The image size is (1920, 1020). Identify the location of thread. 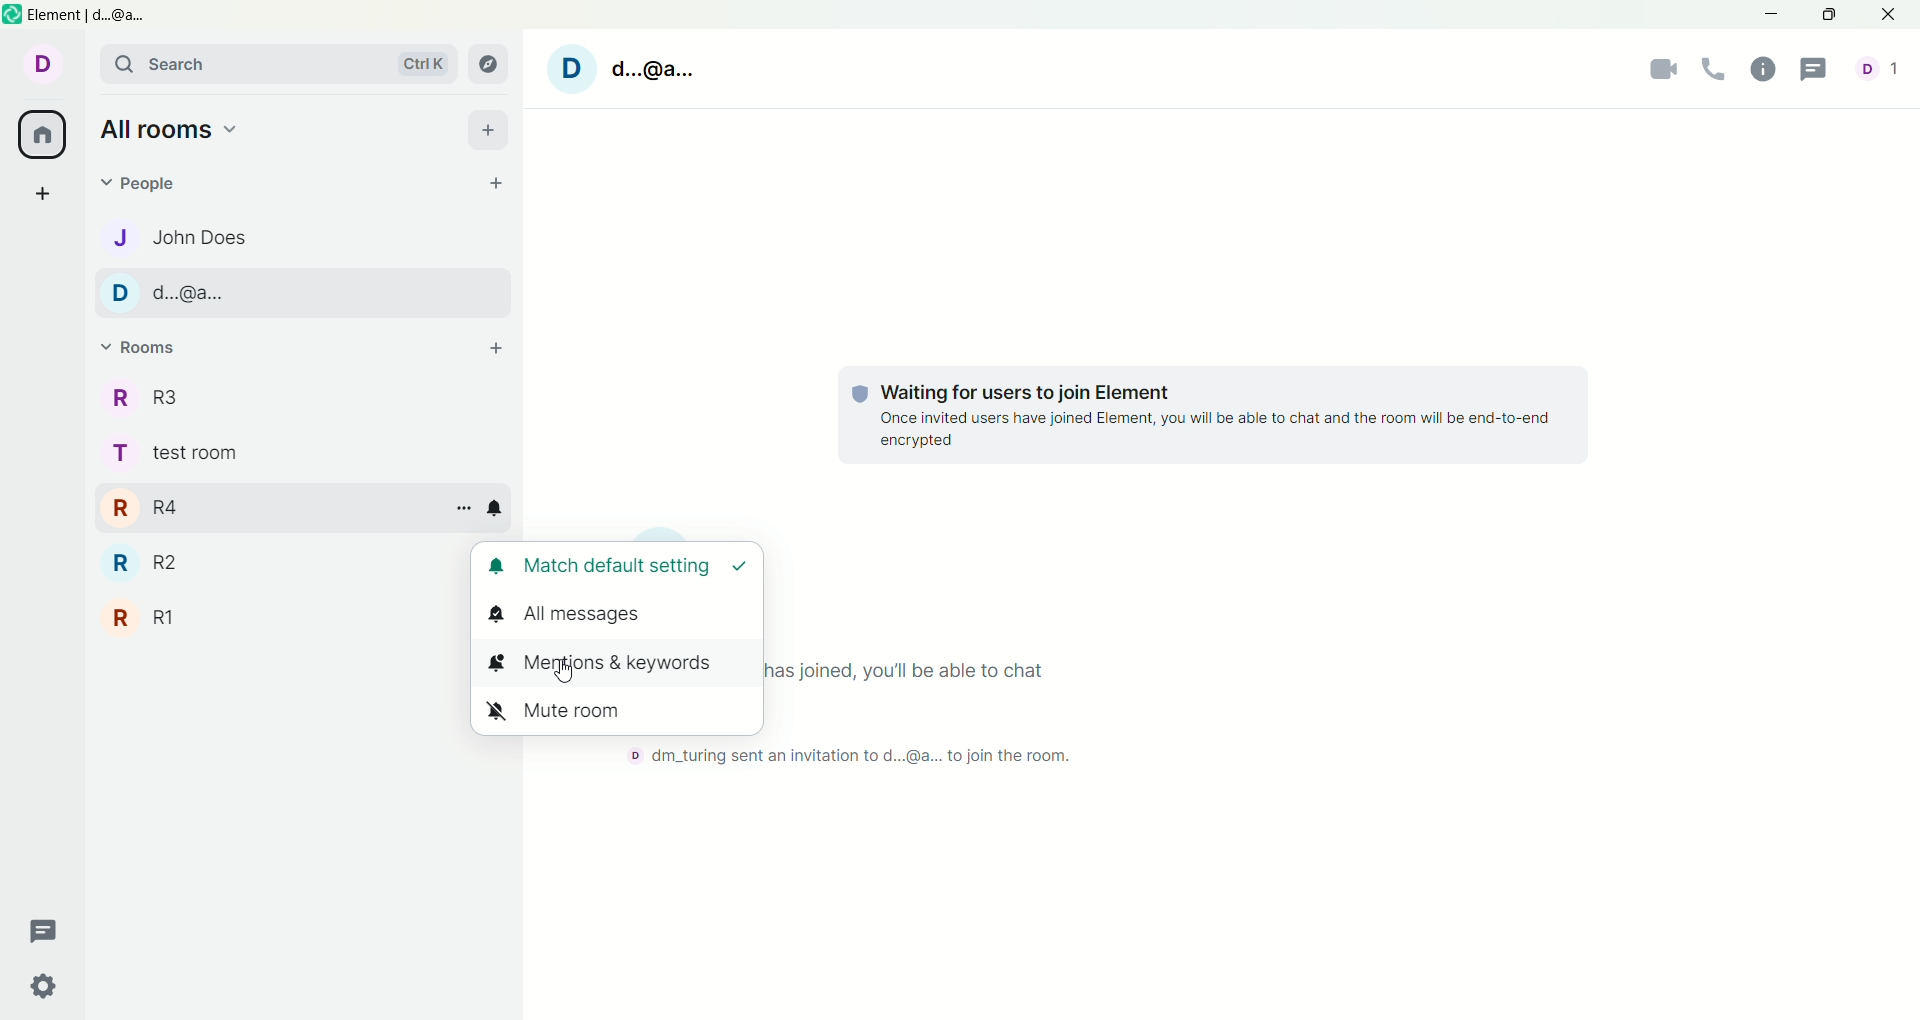
(44, 930).